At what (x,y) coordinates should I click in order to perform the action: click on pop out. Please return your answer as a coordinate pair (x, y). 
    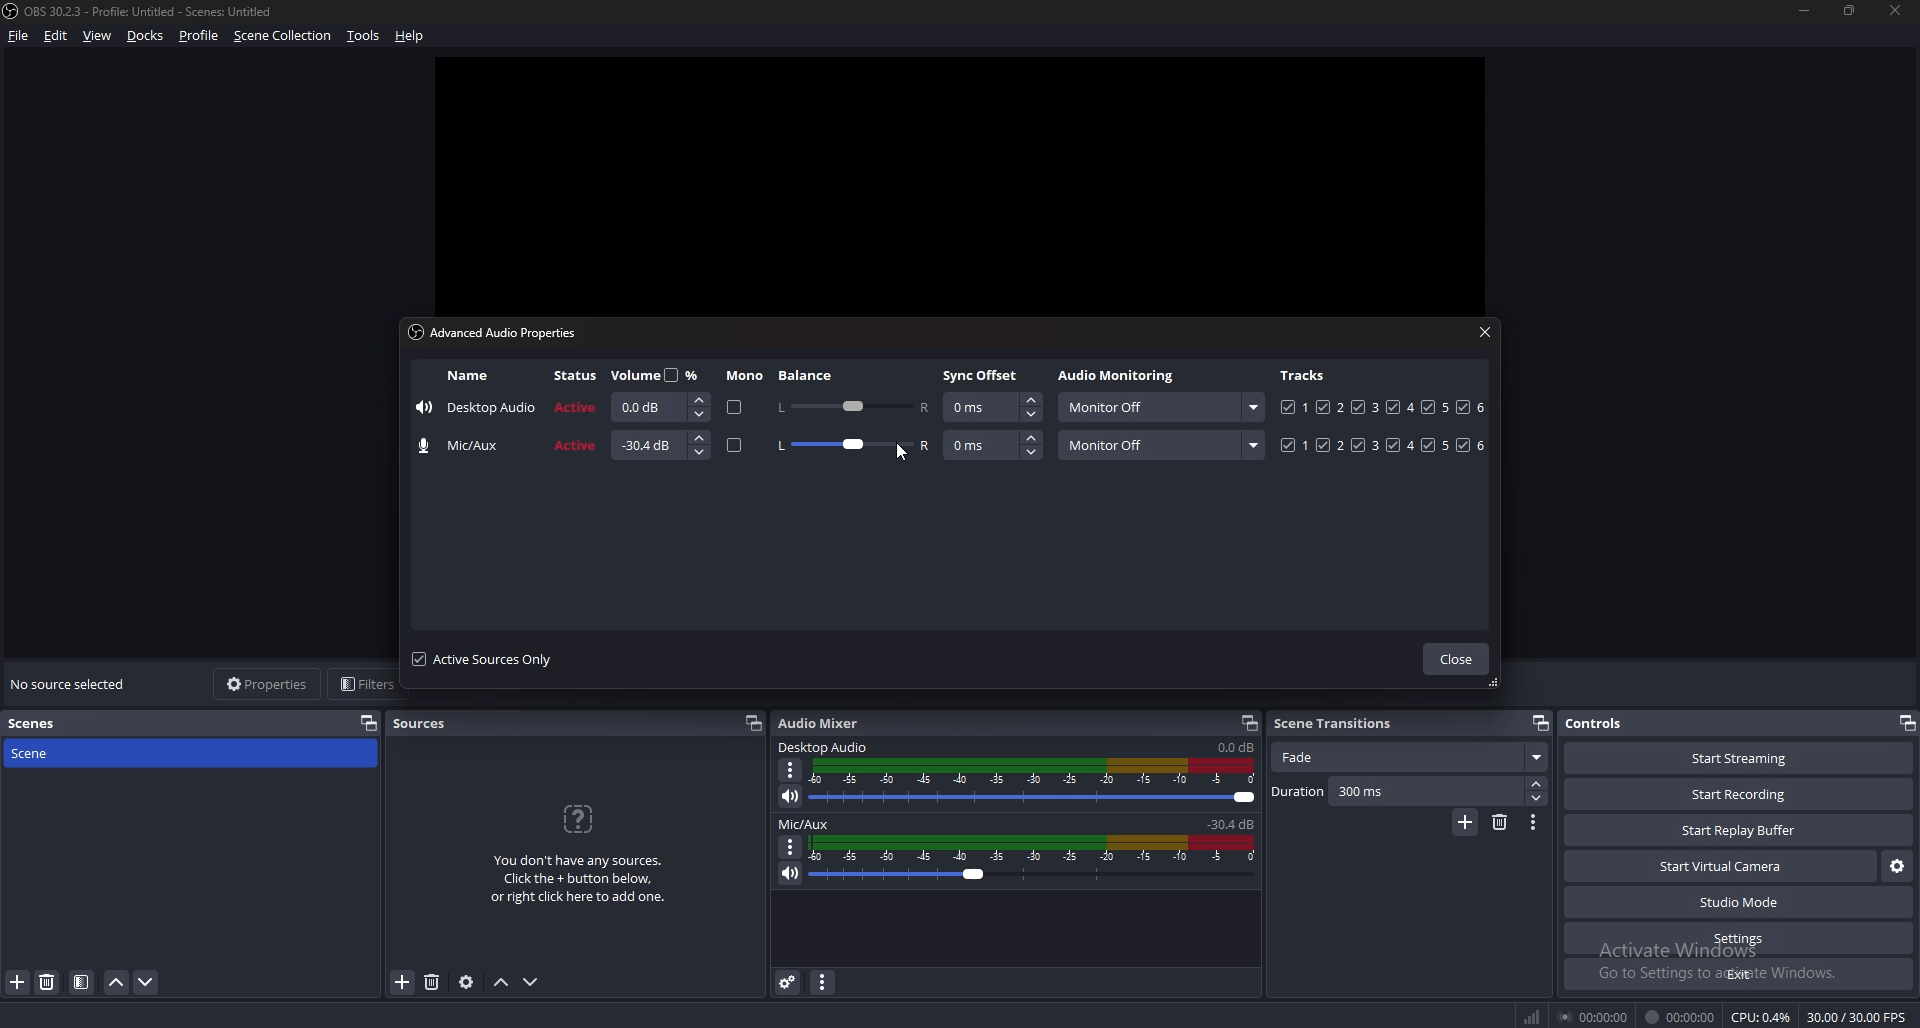
    Looking at the image, I should click on (368, 724).